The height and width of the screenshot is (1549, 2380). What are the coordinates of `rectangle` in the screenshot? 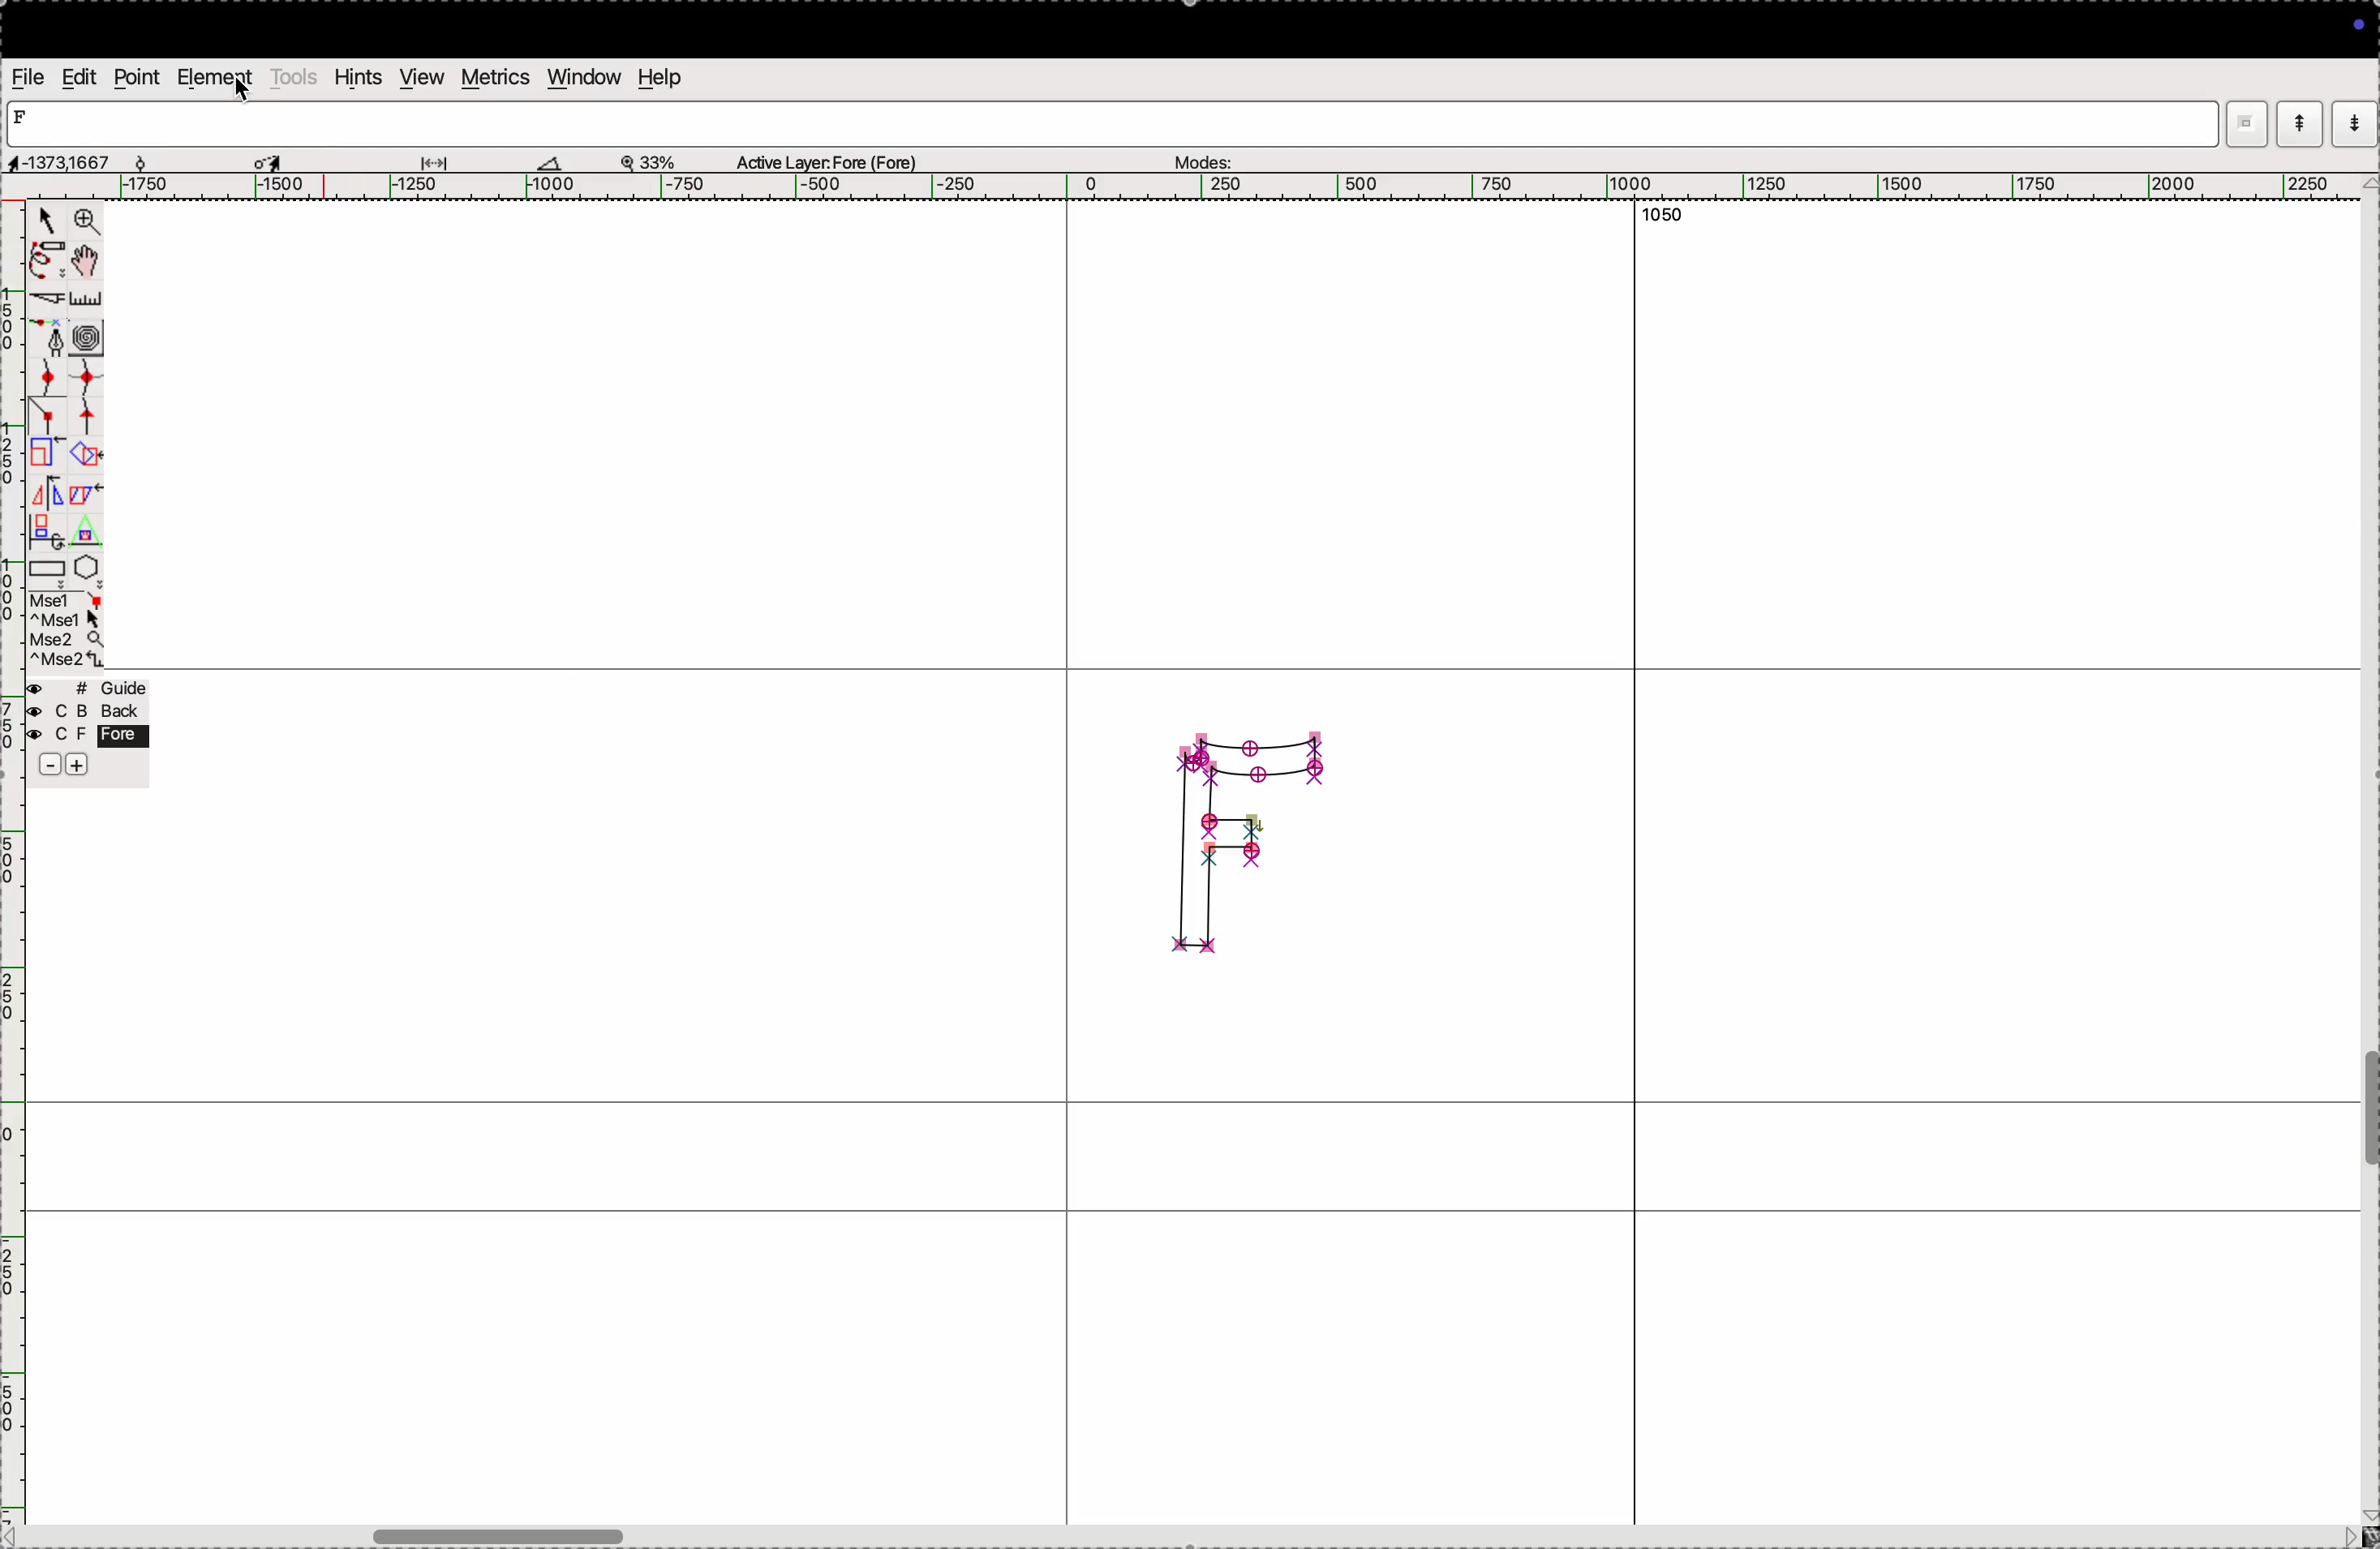 It's located at (47, 572).